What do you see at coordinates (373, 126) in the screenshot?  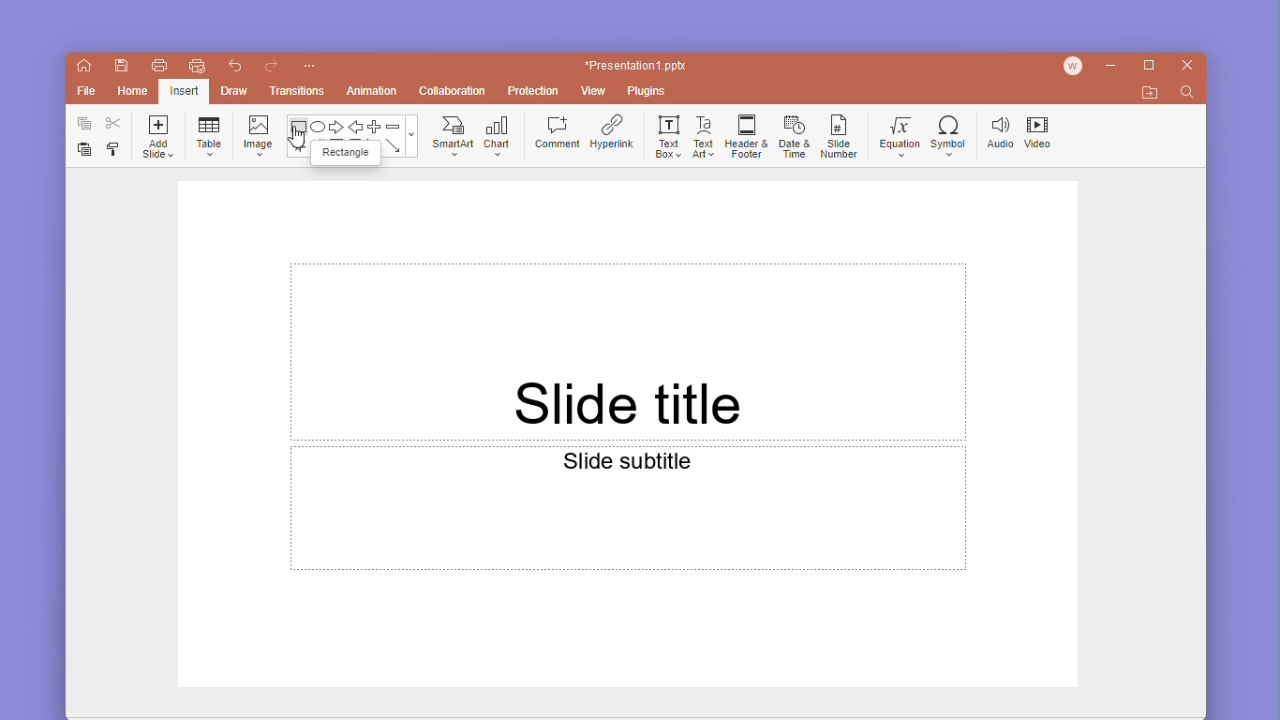 I see `plus` at bounding box center [373, 126].